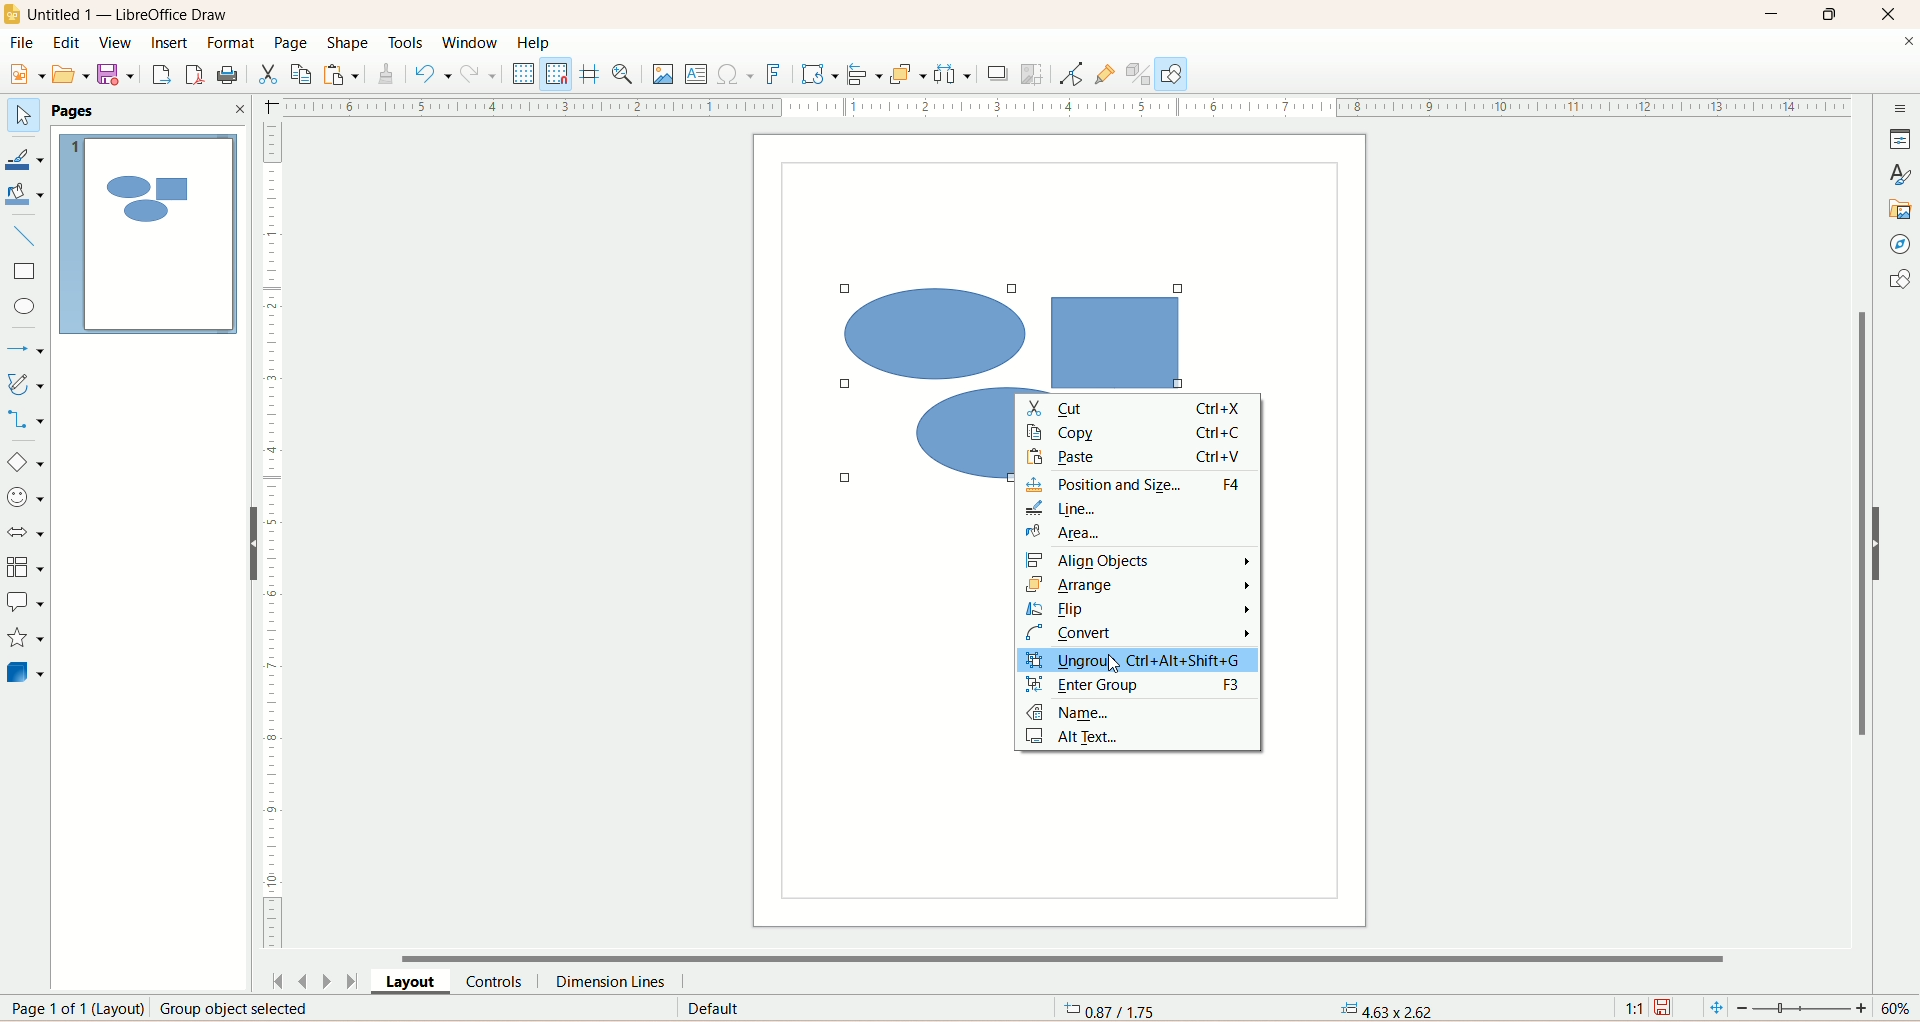 The height and width of the screenshot is (1022, 1920). I want to click on coordinates, so click(1106, 1011).